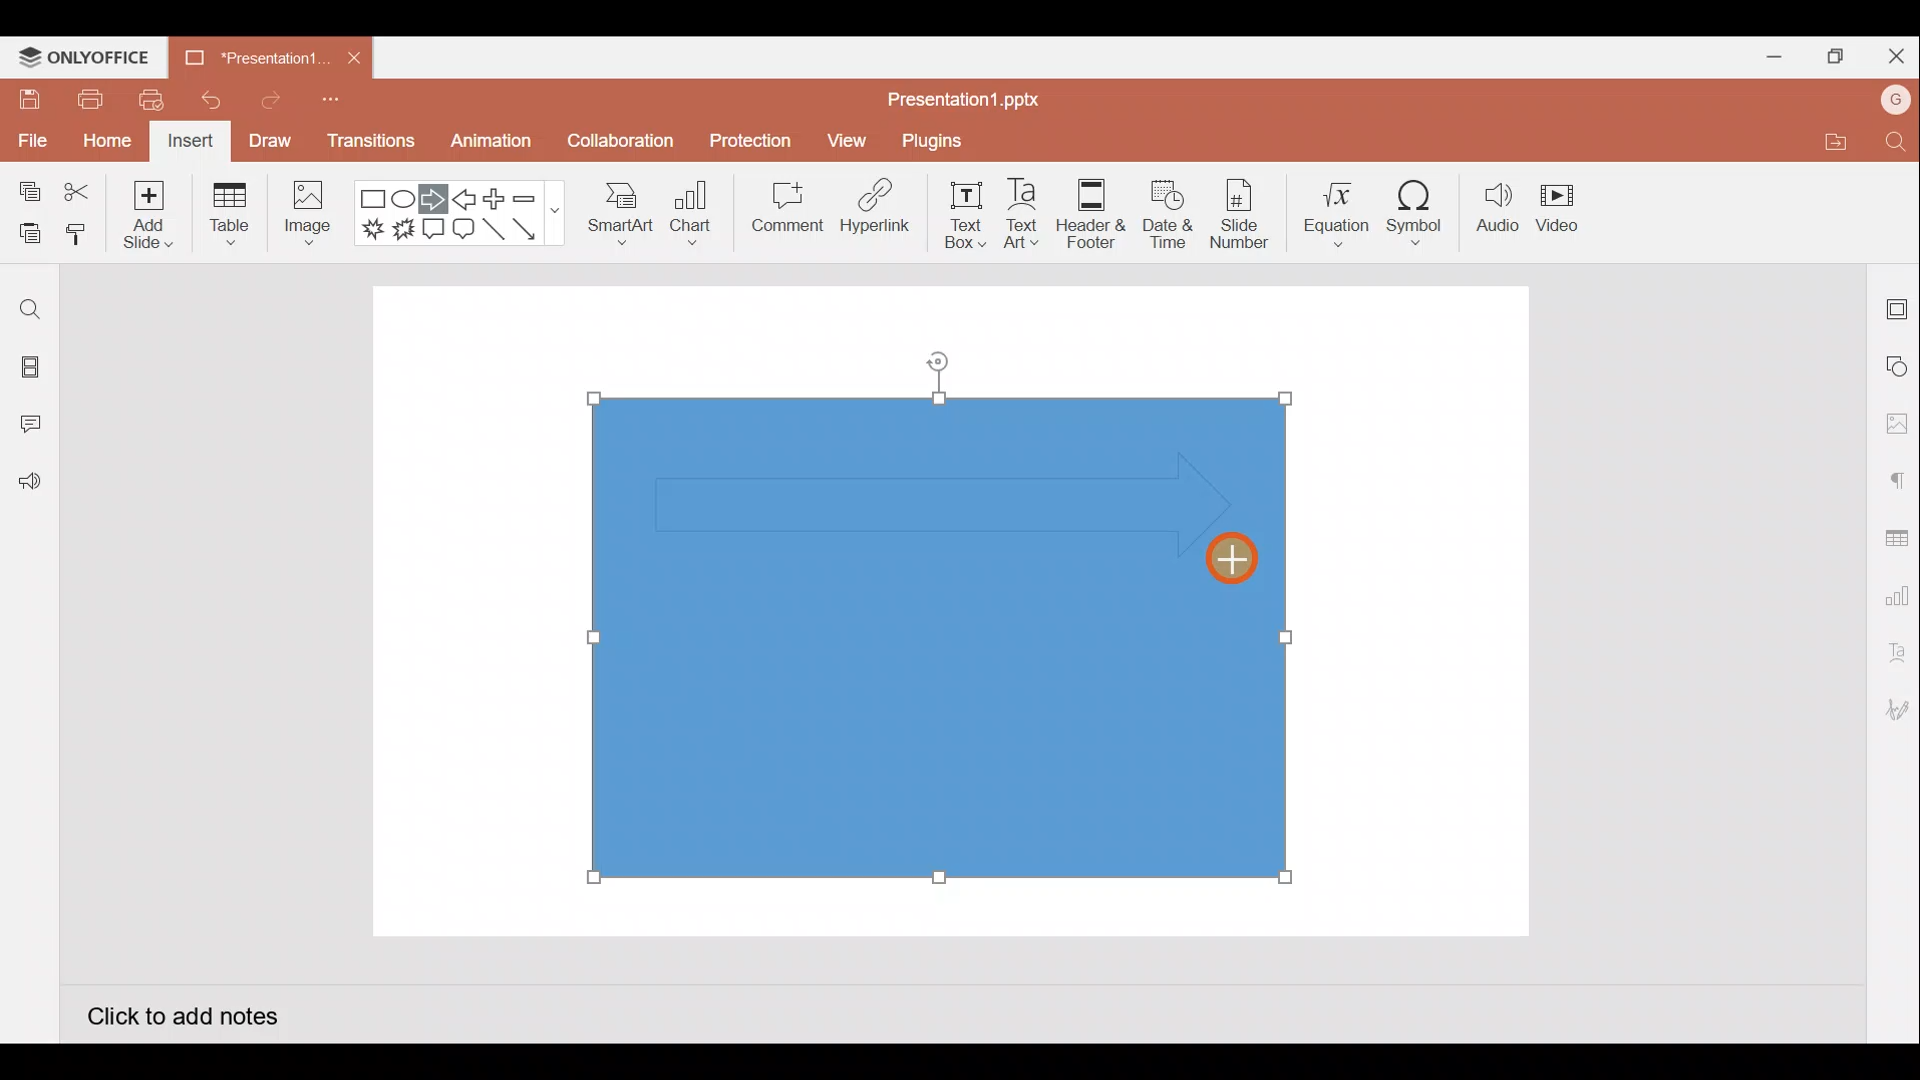  What do you see at coordinates (182, 1014) in the screenshot?
I see `Click to add notes` at bounding box center [182, 1014].